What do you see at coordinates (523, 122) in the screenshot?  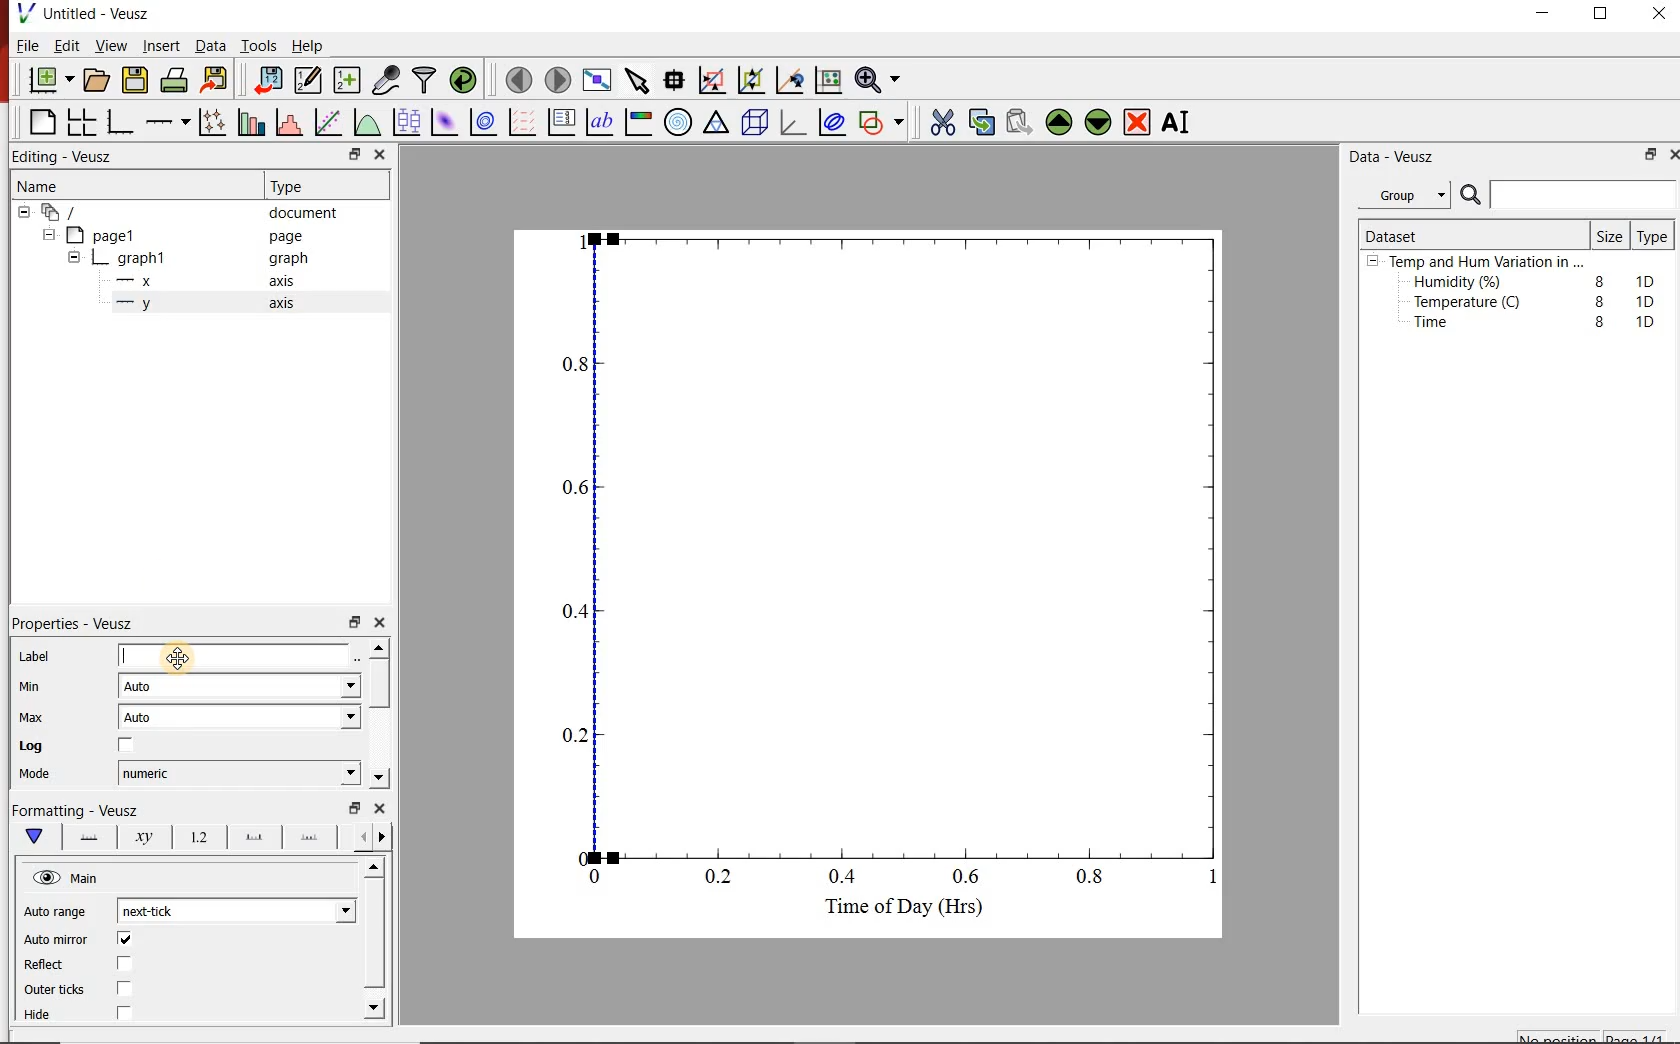 I see `plot a vector field` at bounding box center [523, 122].